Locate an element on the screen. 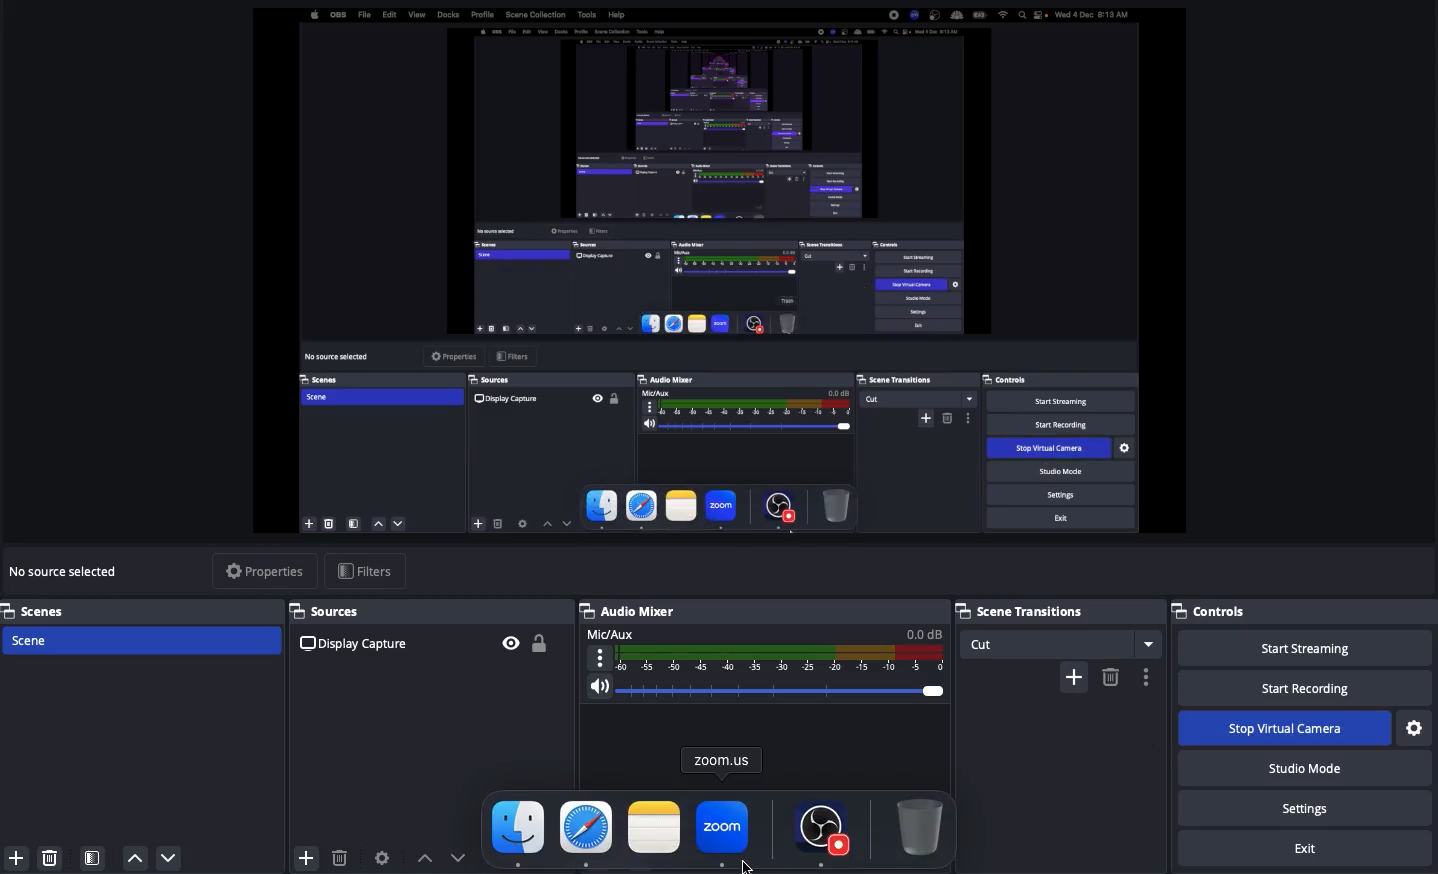 This screenshot has width=1438, height=874. Move up is located at coordinates (135, 859).